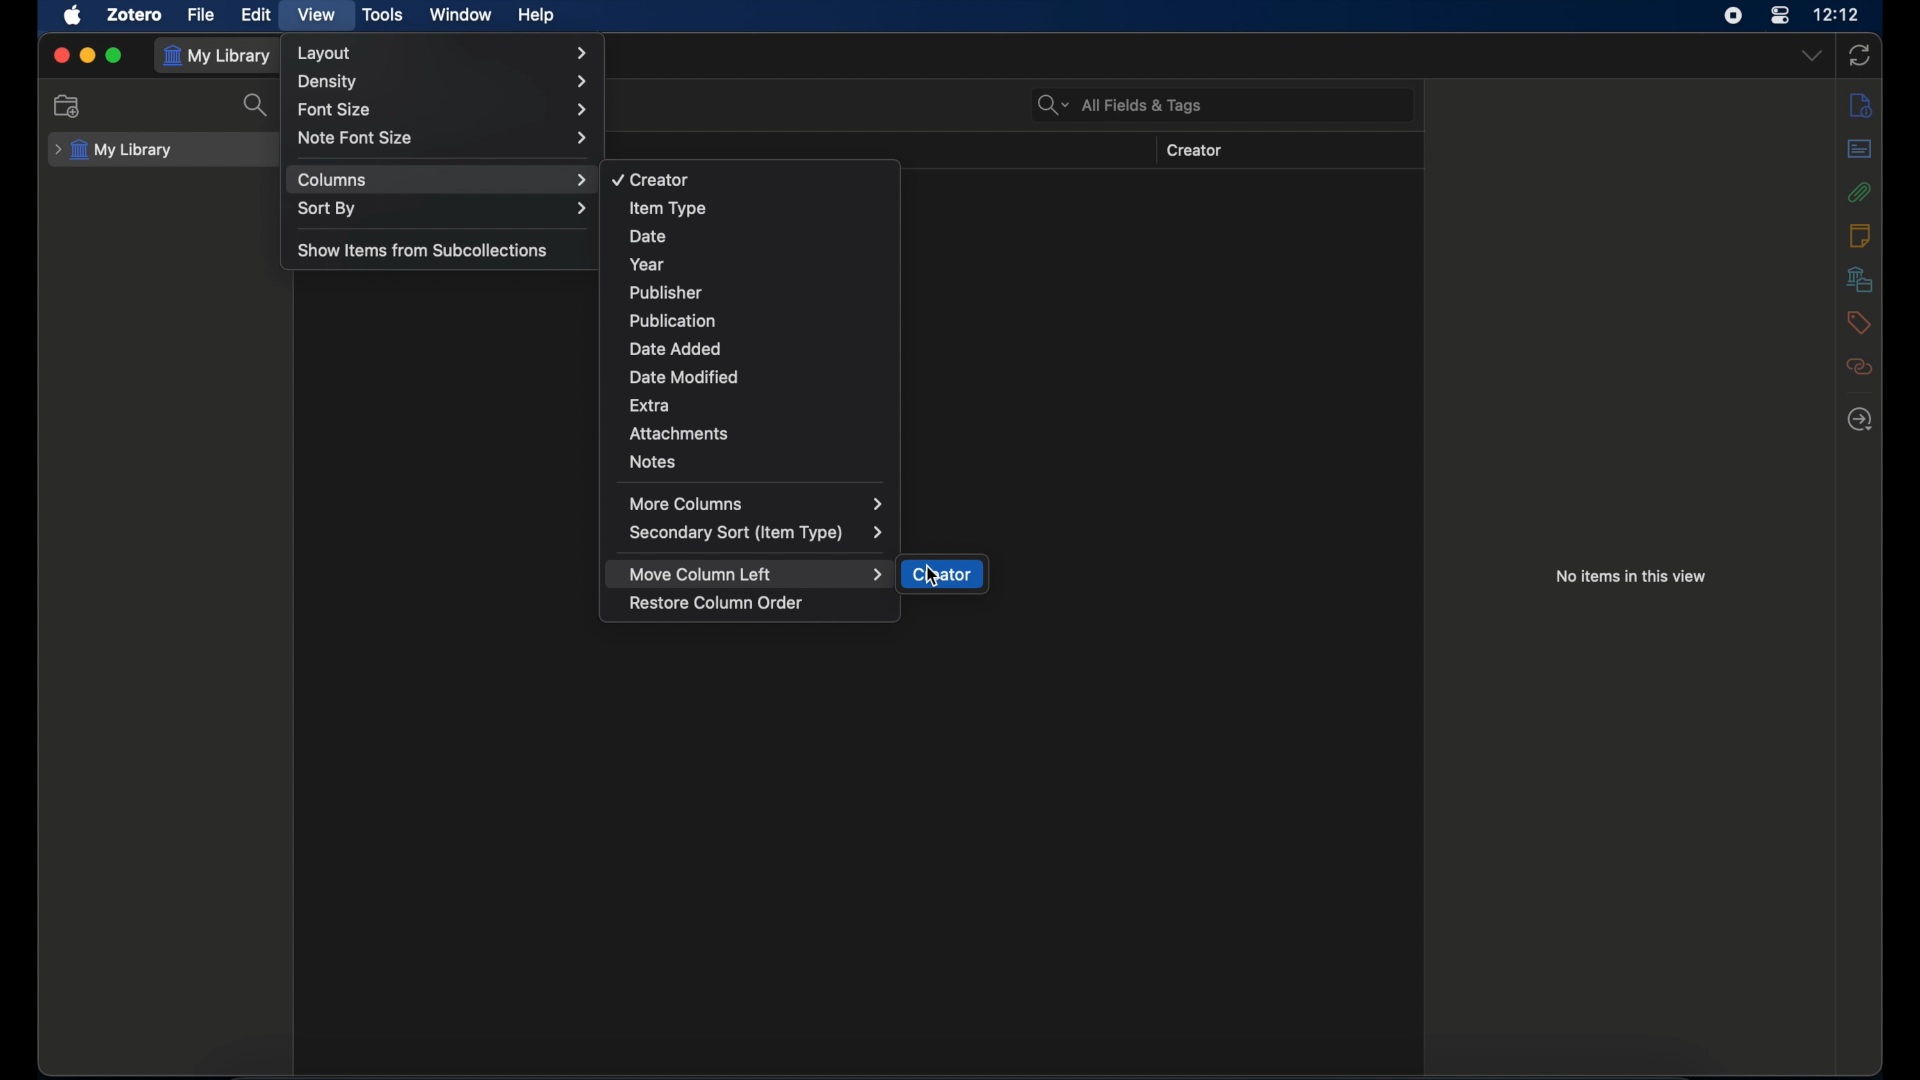 This screenshot has width=1920, height=1080. Describe the element at coordinates (668, 208) in the screenshot. I see `item type` at that location.